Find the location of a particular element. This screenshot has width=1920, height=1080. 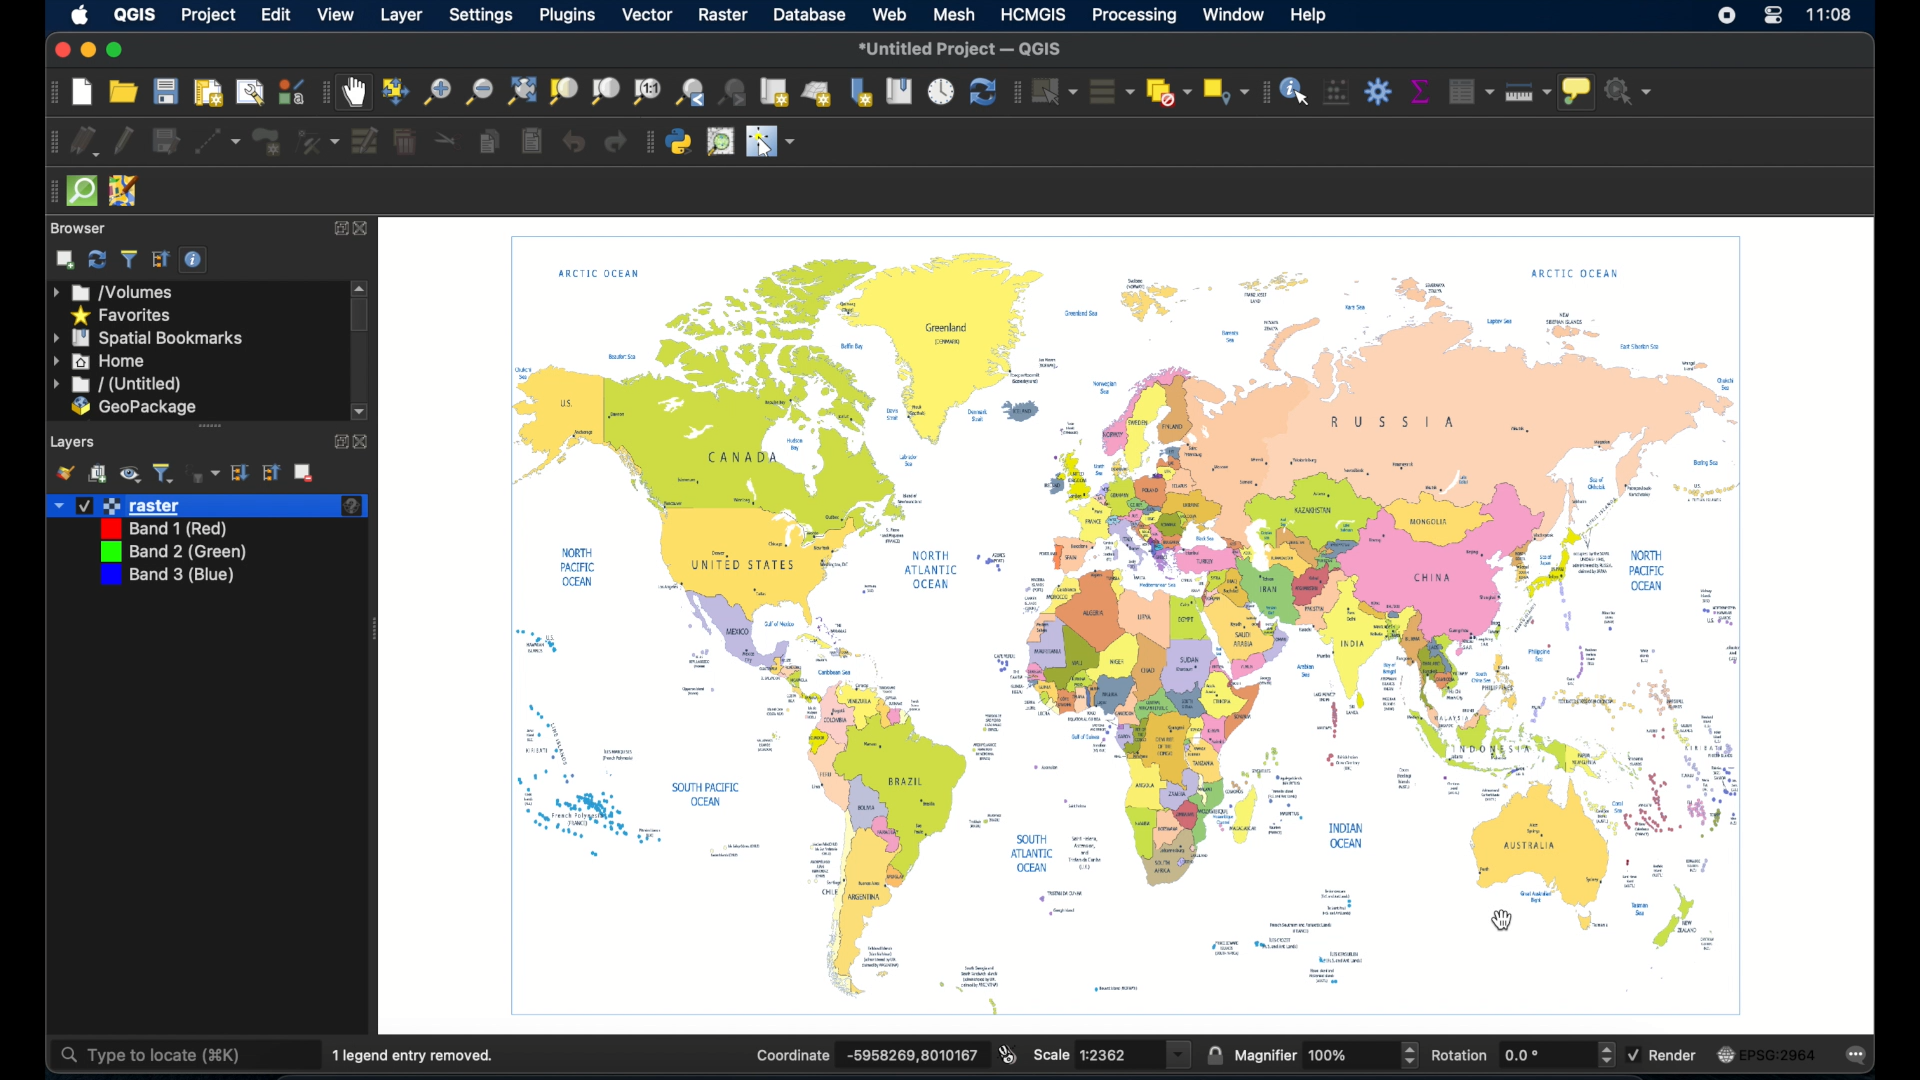

rotations is located at coordinates (1523, 1055).